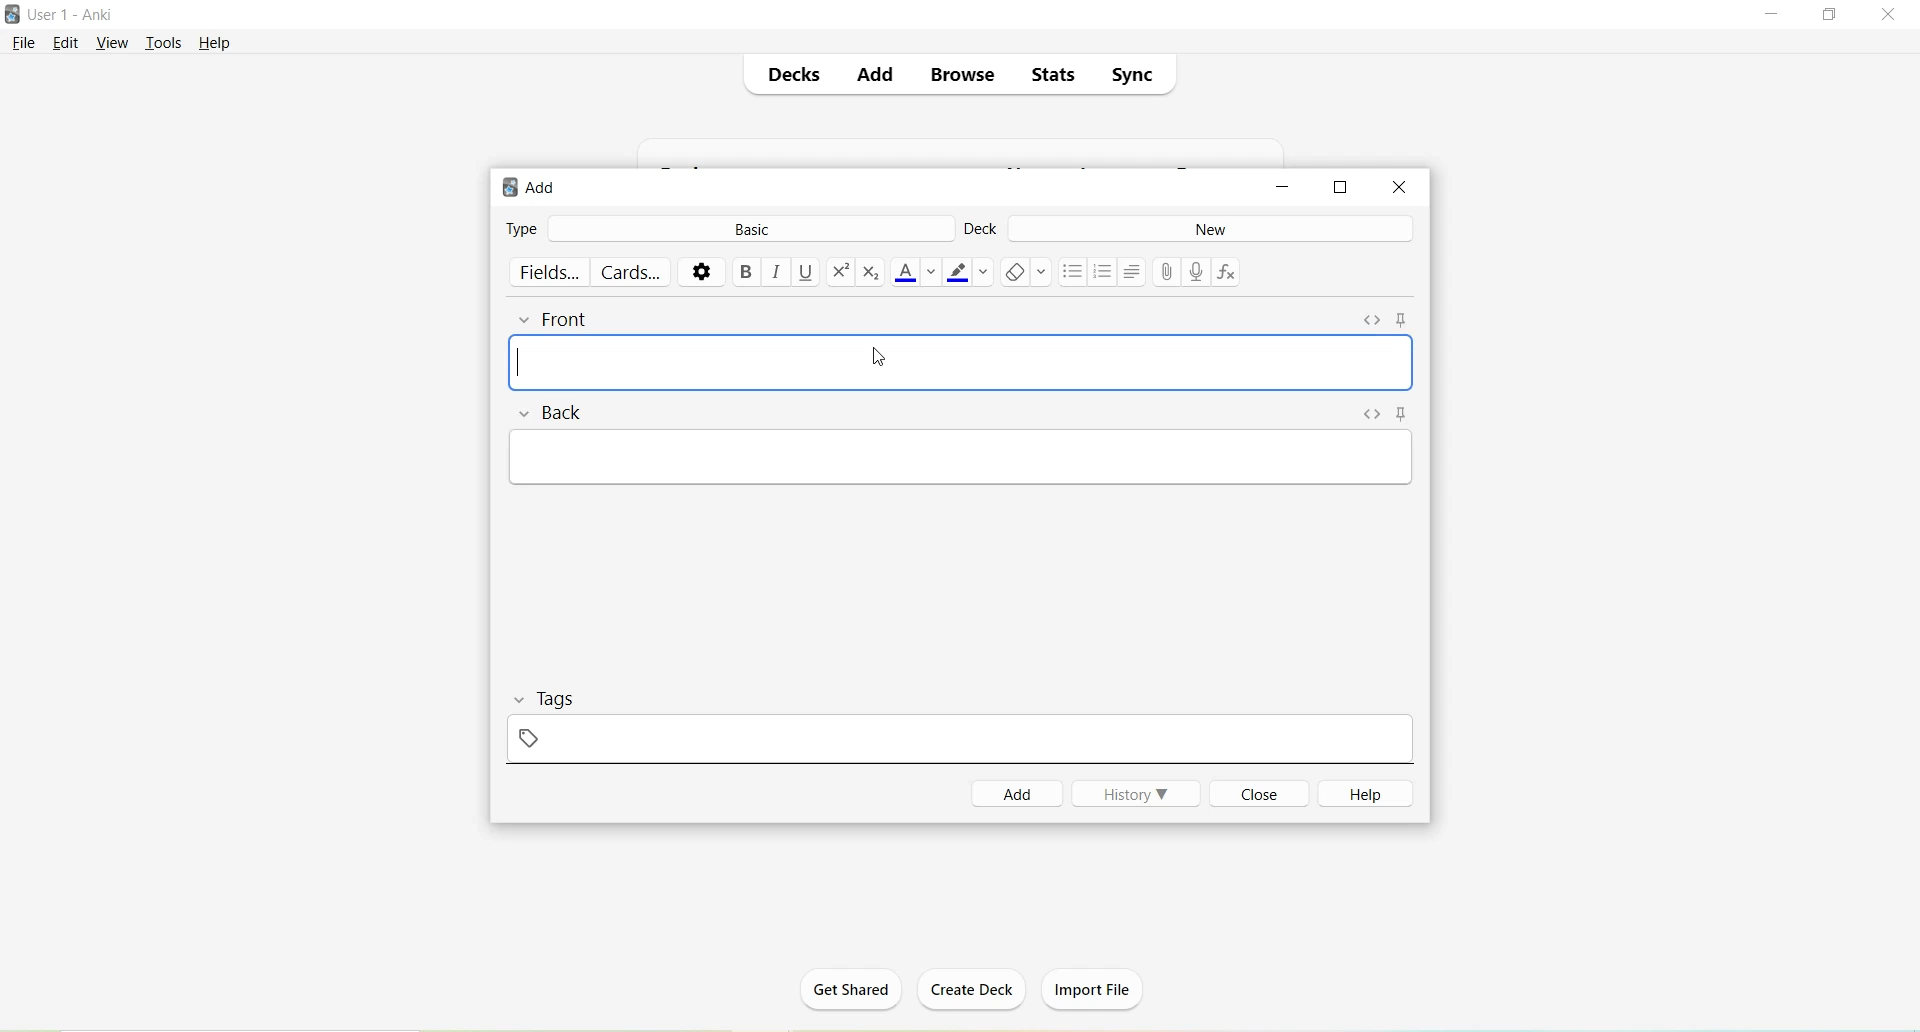 The width and height of the screenshot is (1920, 1032). I want to click on Superscript, so click(840, 274).